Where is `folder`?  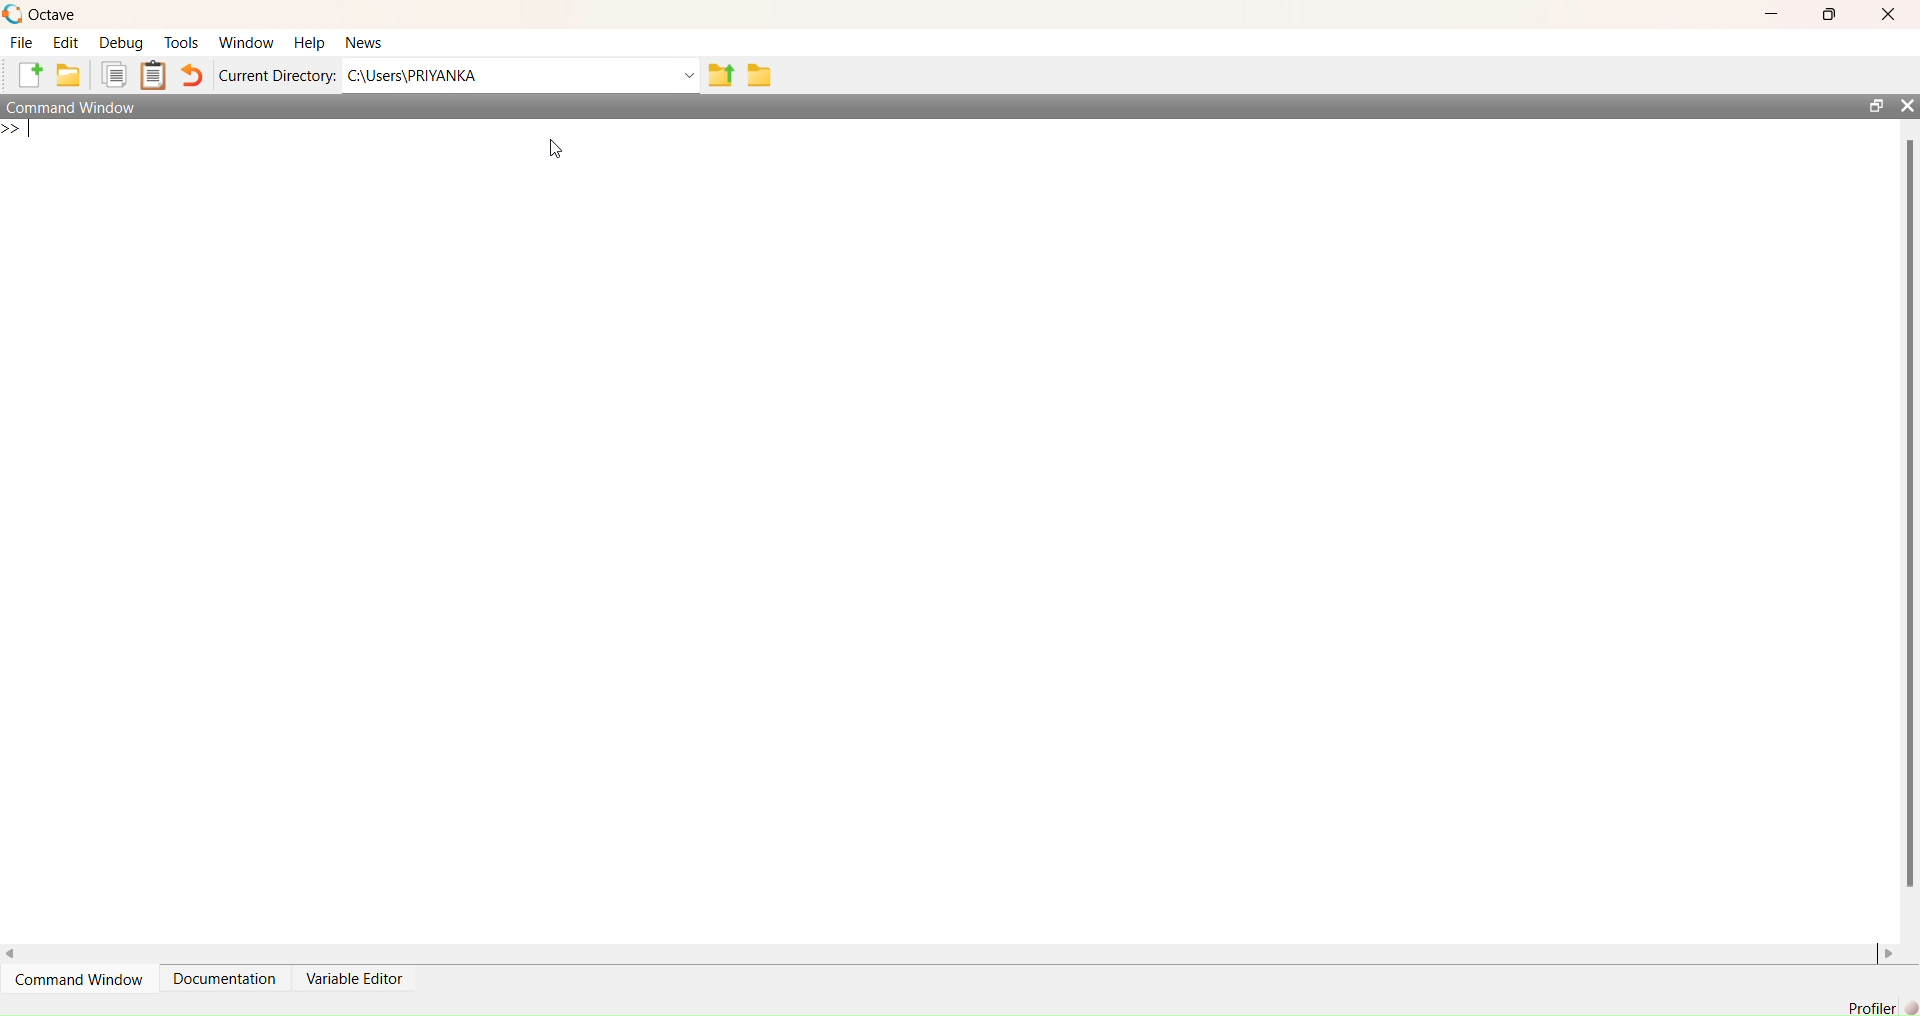 folder is located at coordinates (761, 75).